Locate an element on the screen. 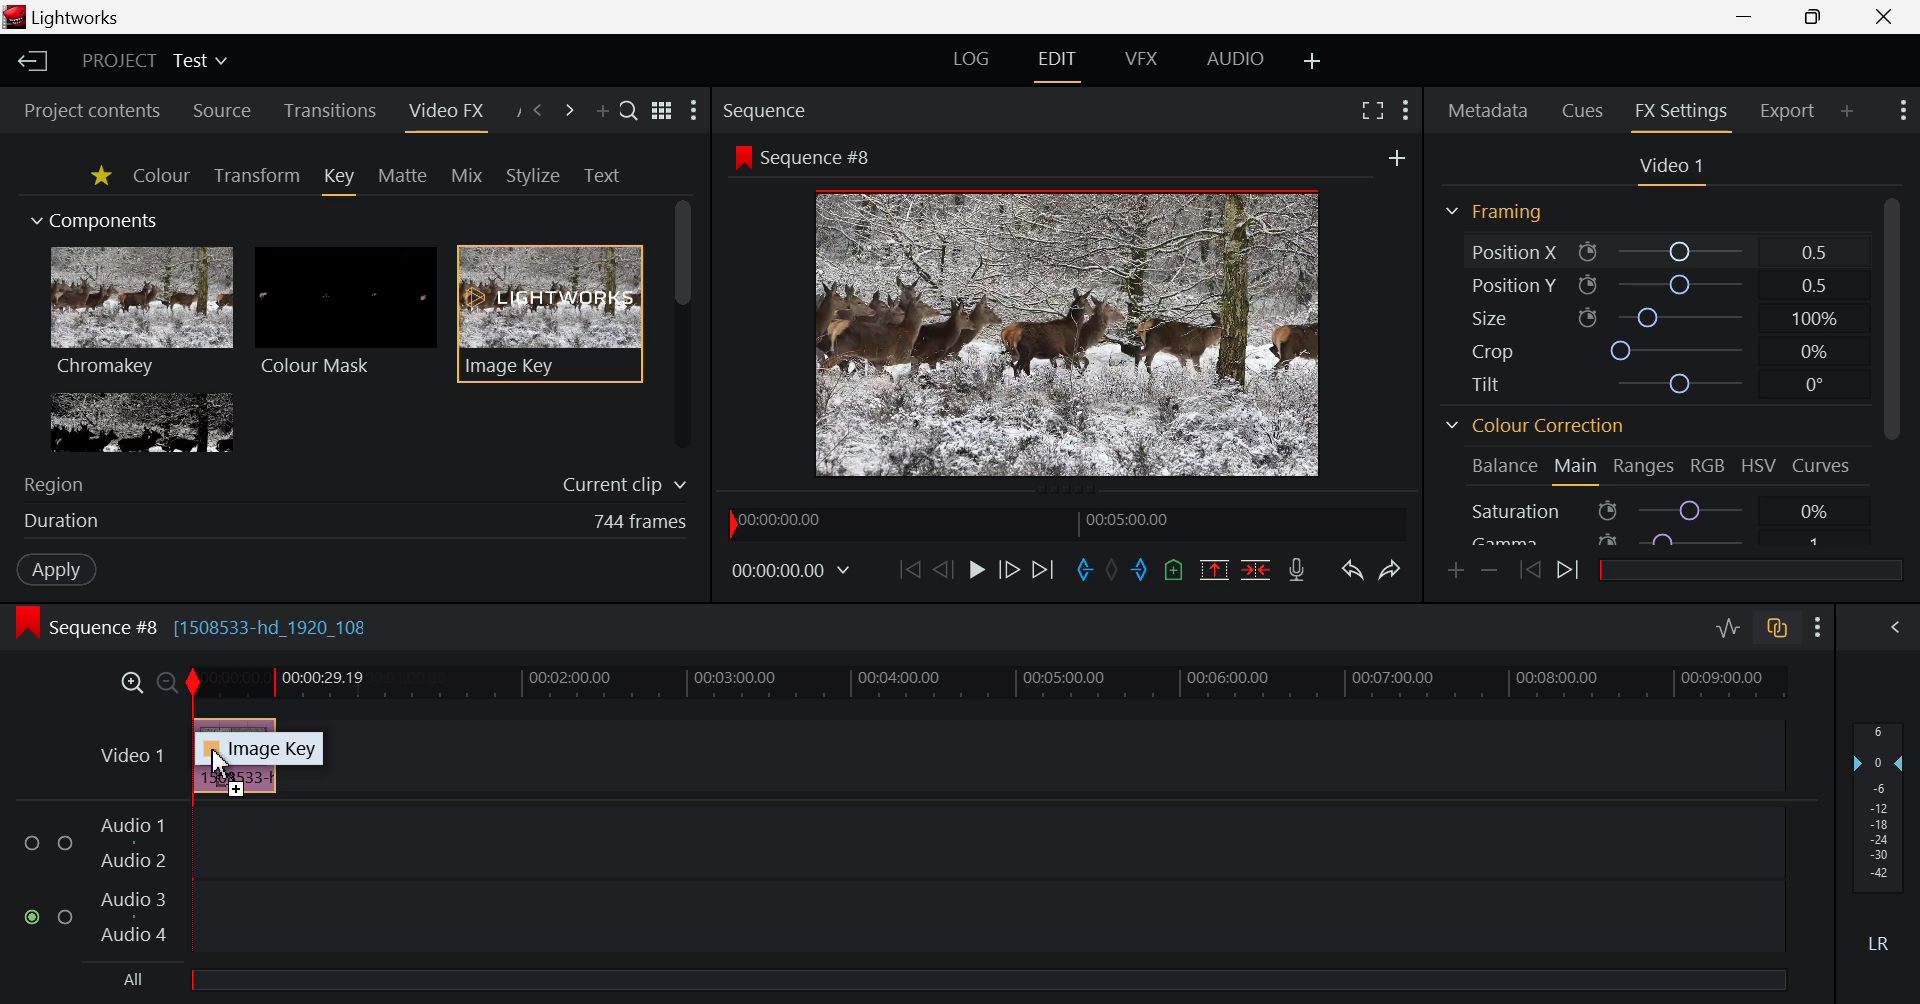  Restore Down is located at coordinates (1746, 17).